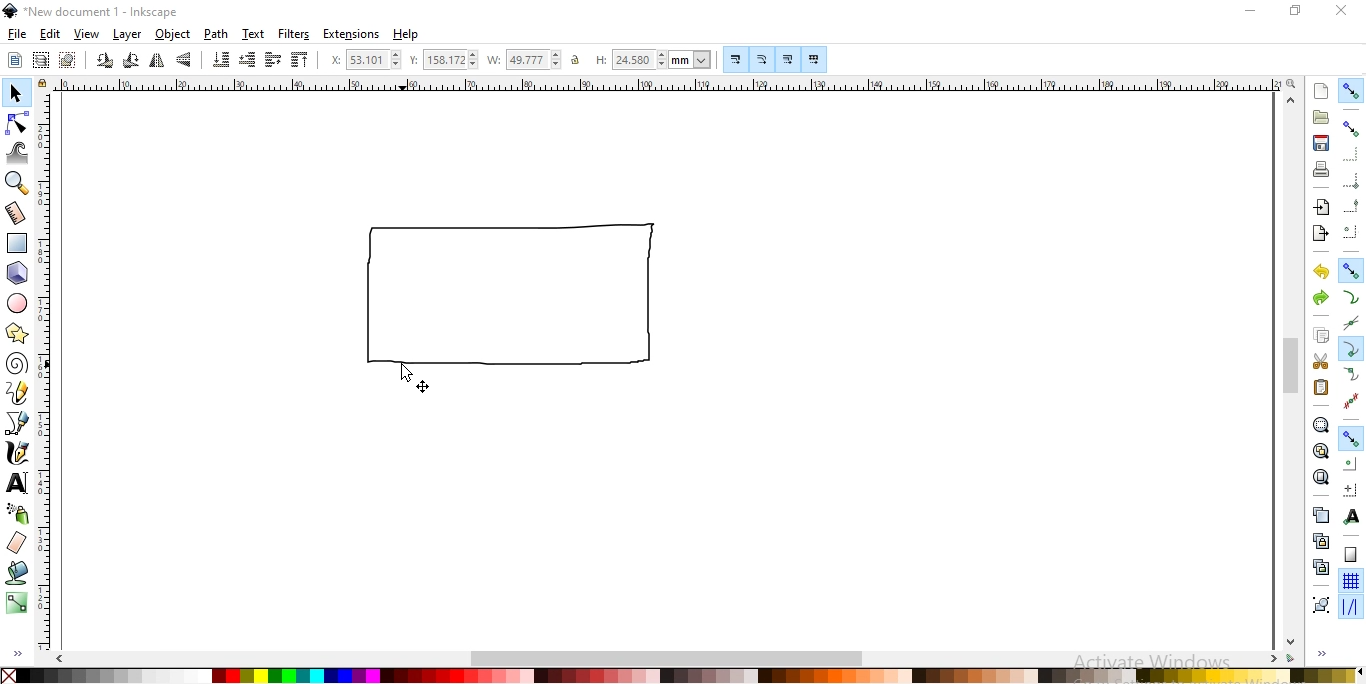 Image resolution: width=1366 pixels, height=684 pixels. Describe the element at coordinates (1251, 12) in the screenshot. I see `minimize` at that location.